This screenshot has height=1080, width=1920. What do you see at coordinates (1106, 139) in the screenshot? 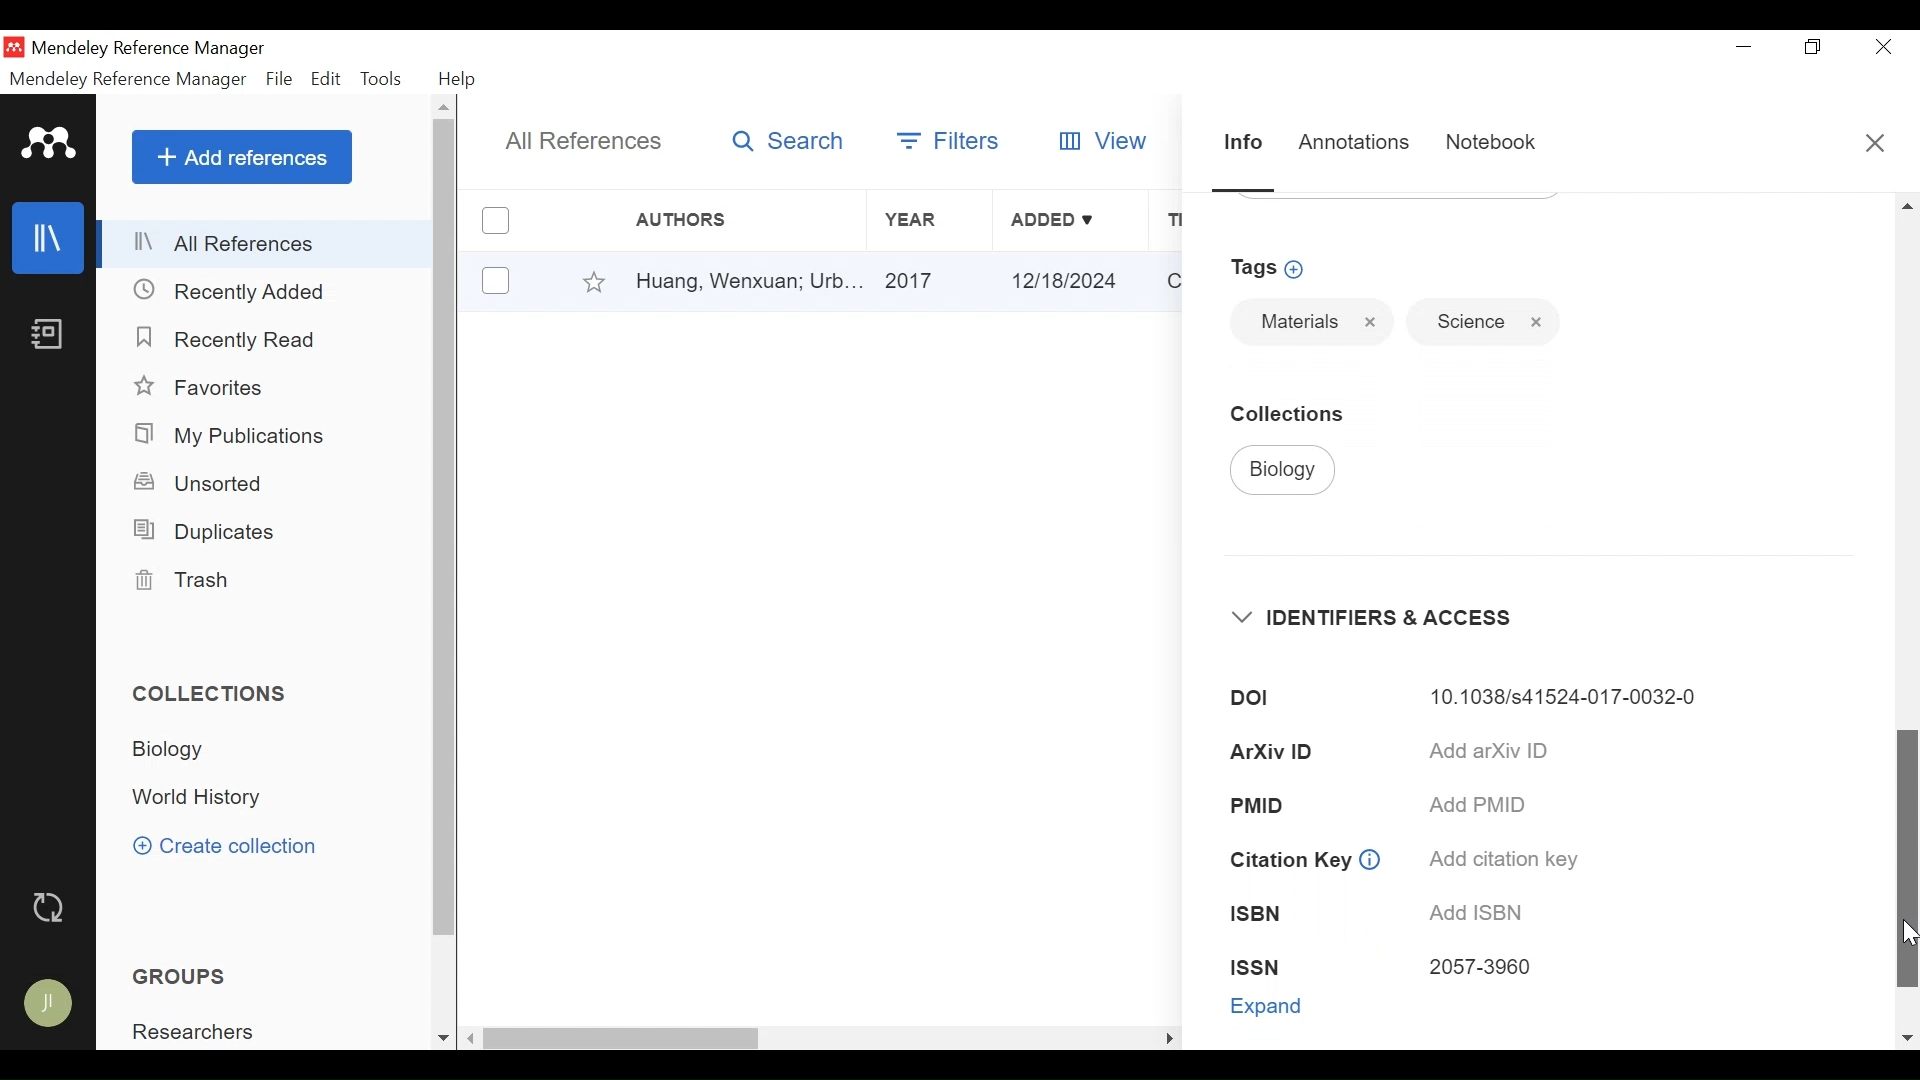
I see `View` at bounding box center [1106, 139].